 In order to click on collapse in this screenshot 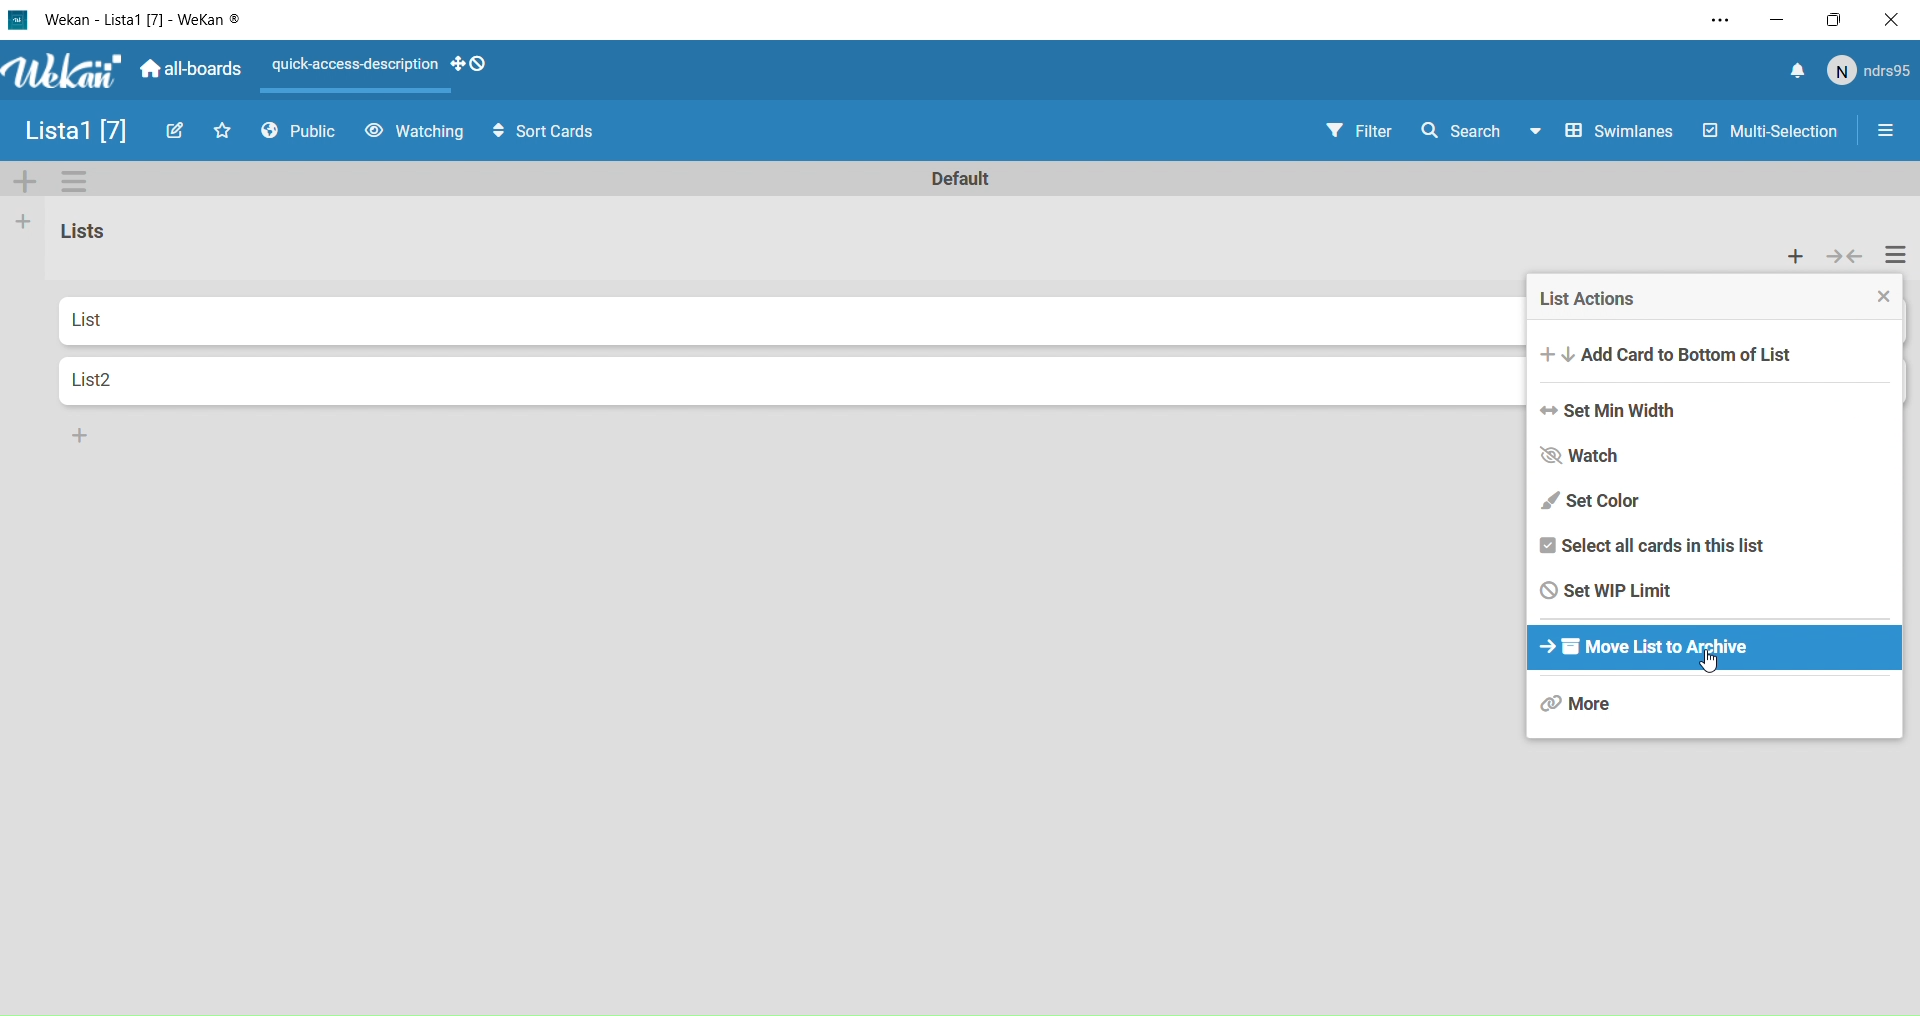, I will do `click(1846, 257)`.